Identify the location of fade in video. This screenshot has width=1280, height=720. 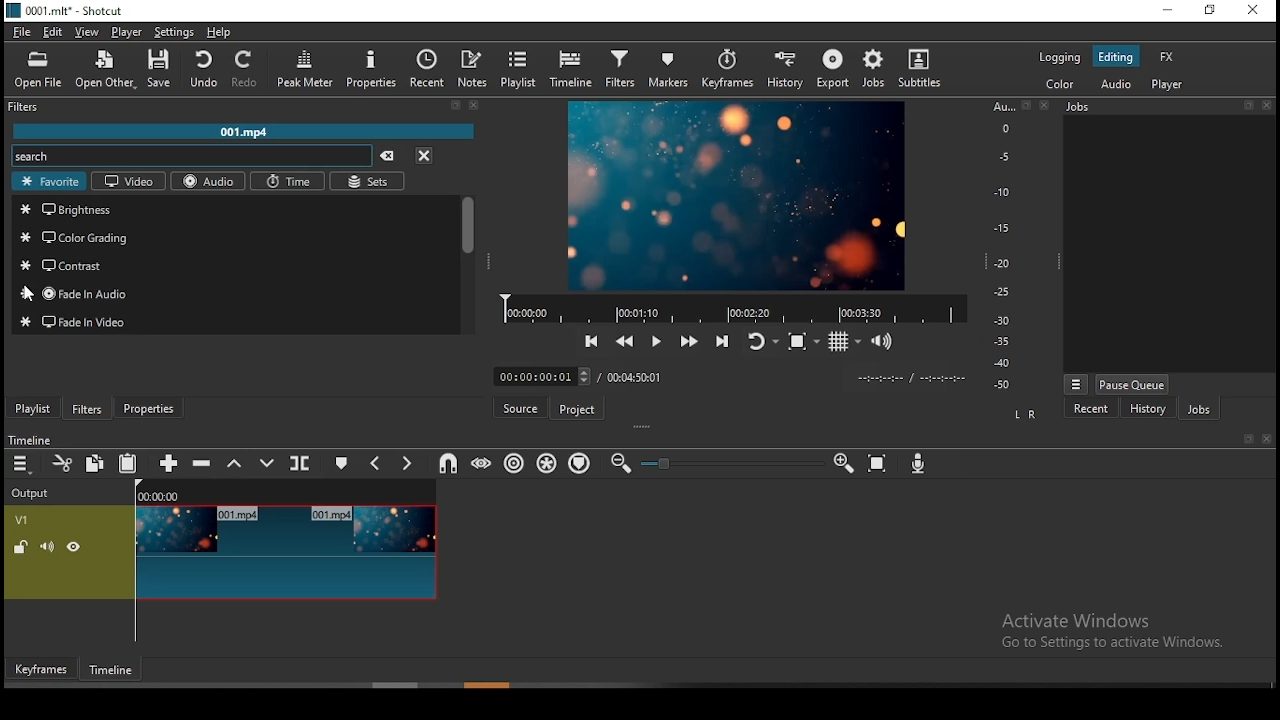
(235, 321).